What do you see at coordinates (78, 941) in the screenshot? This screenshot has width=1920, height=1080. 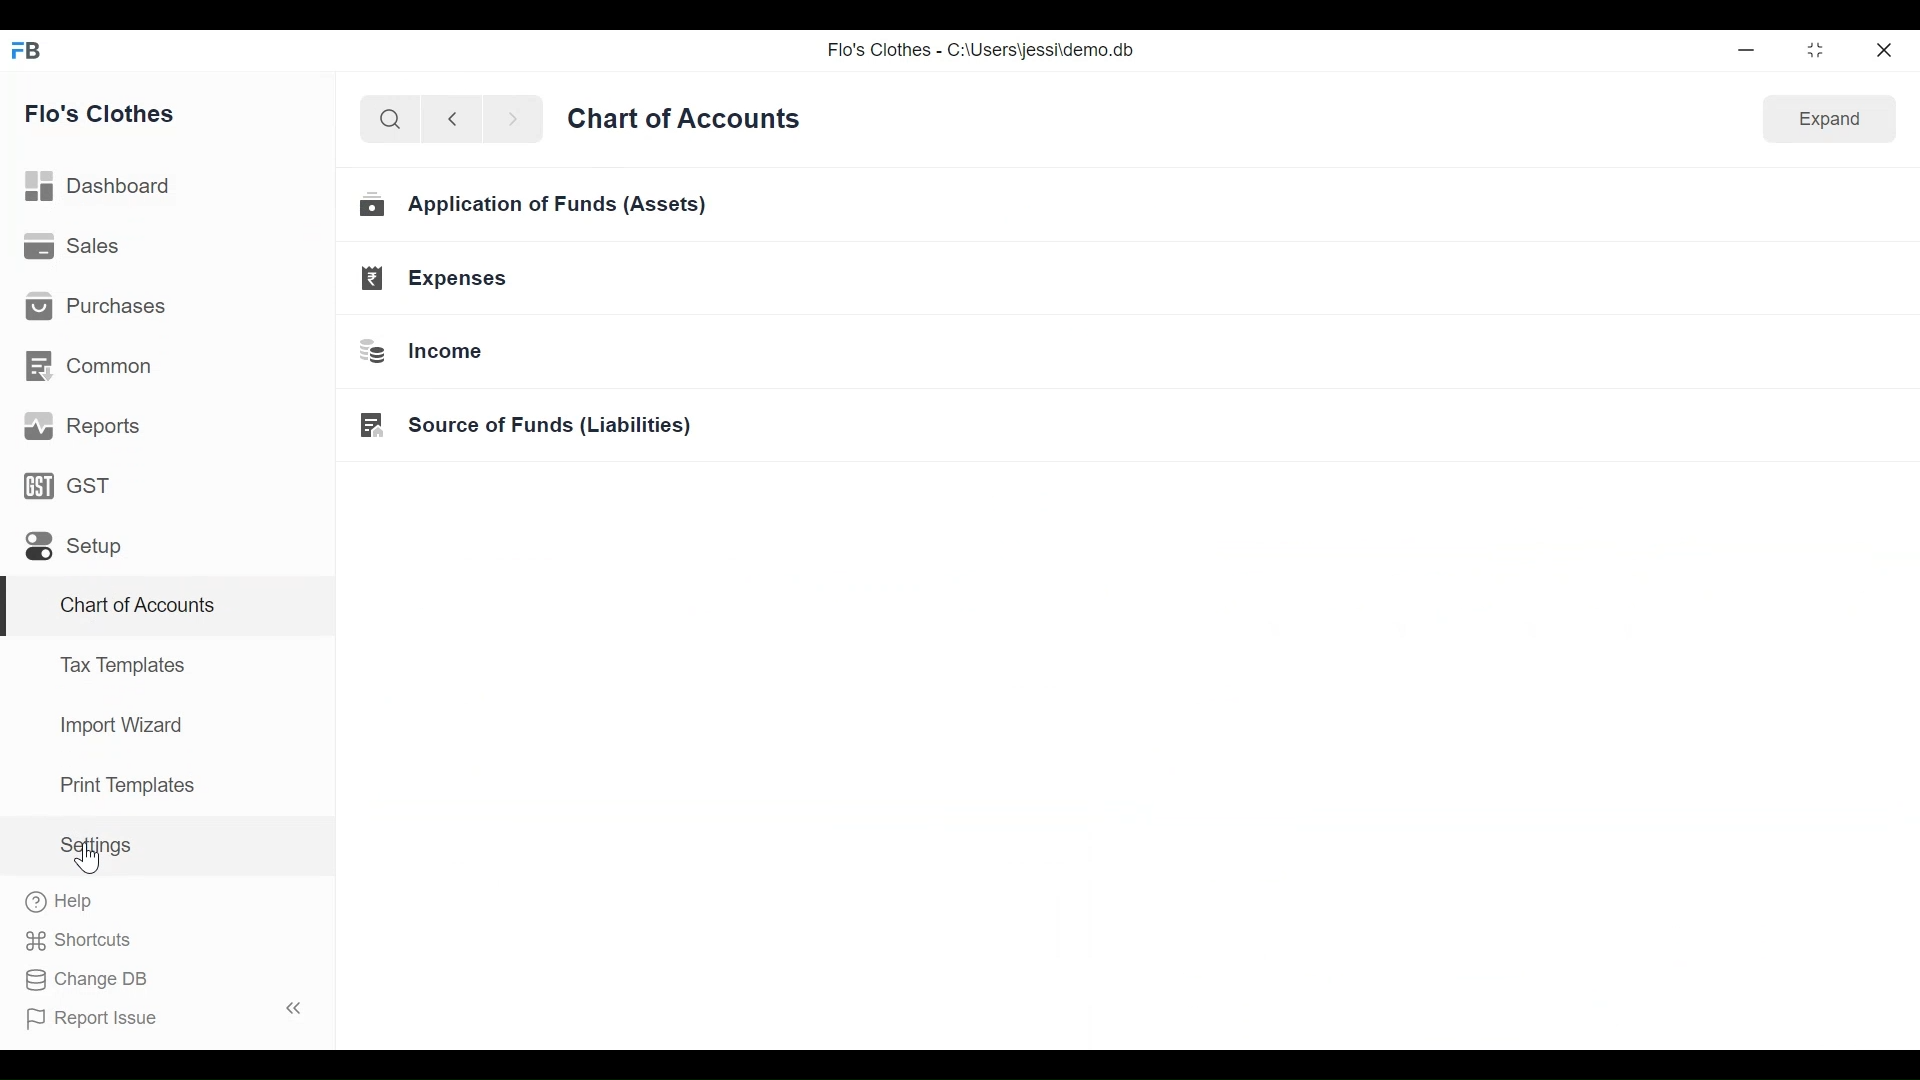 I see `shortcuts` at bounding box center [78, 941].